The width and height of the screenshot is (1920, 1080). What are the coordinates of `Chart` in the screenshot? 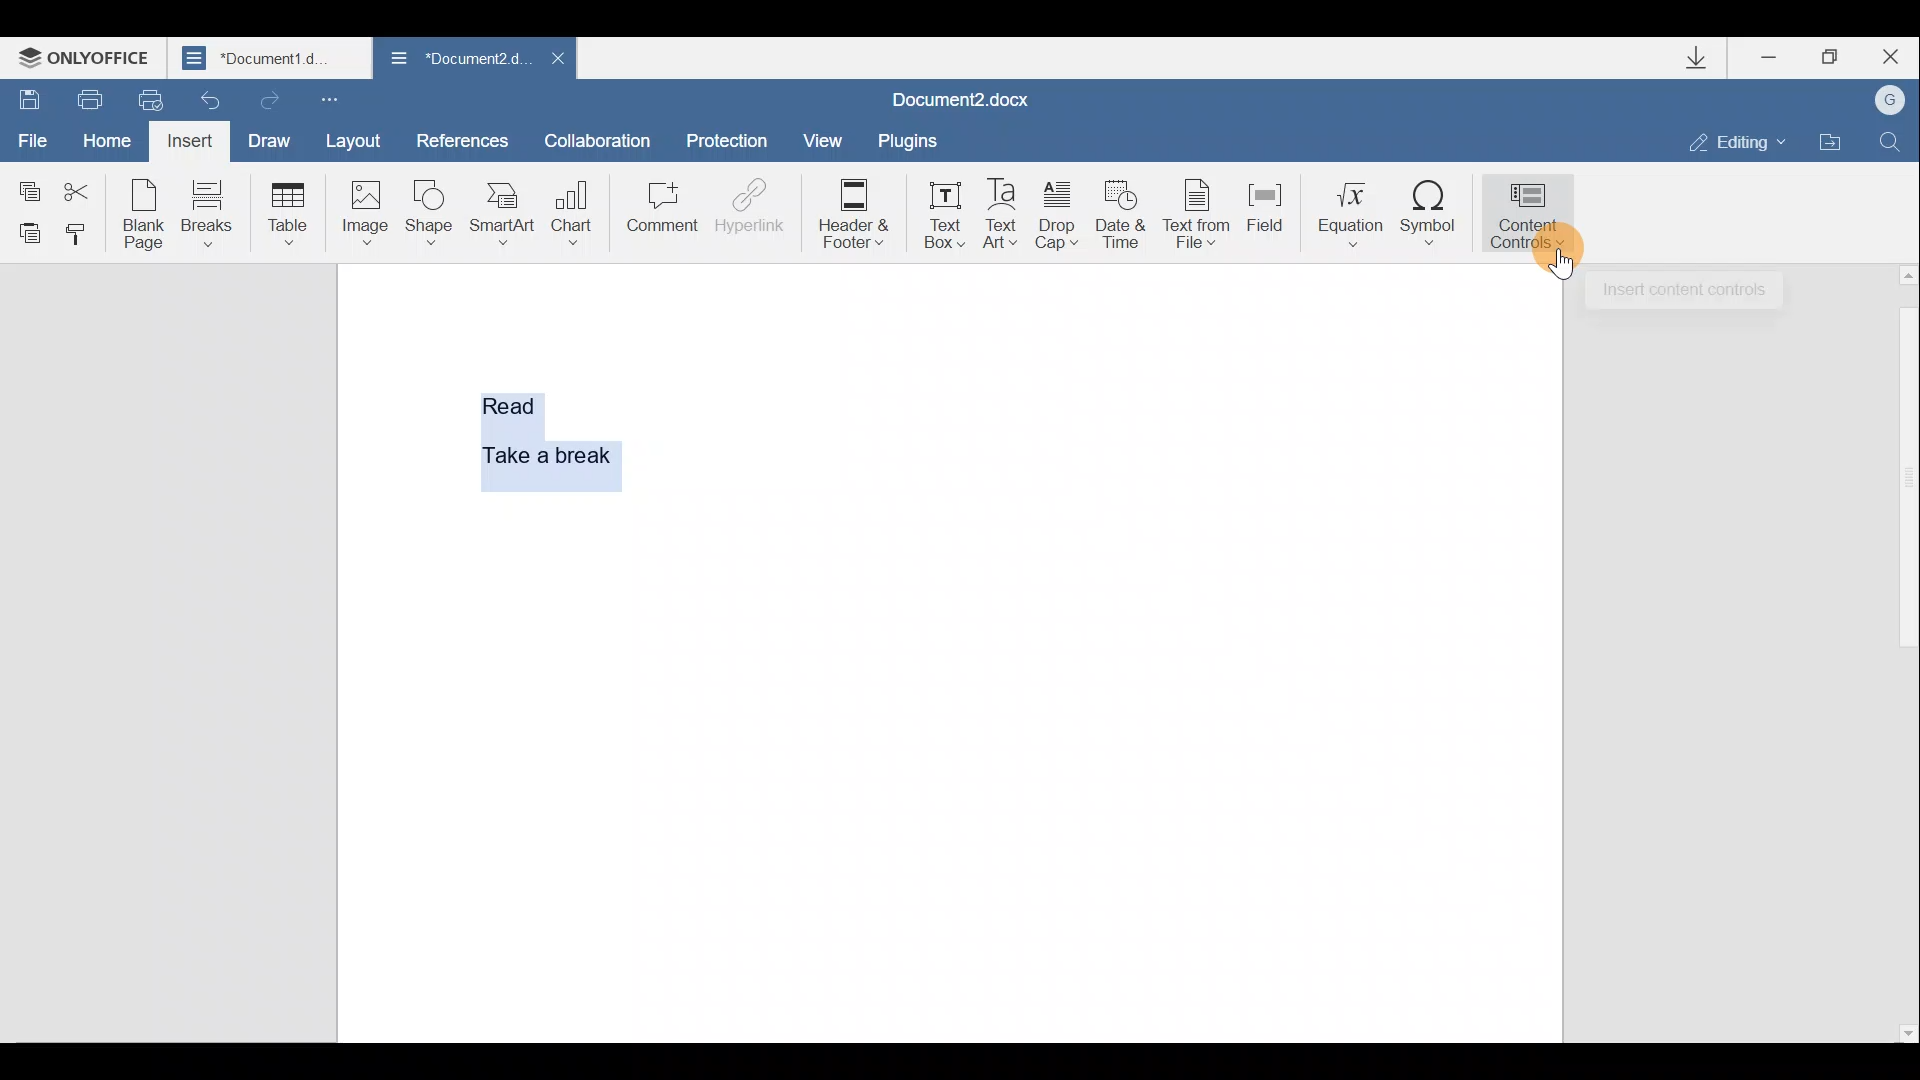 It's located at (576, 205).